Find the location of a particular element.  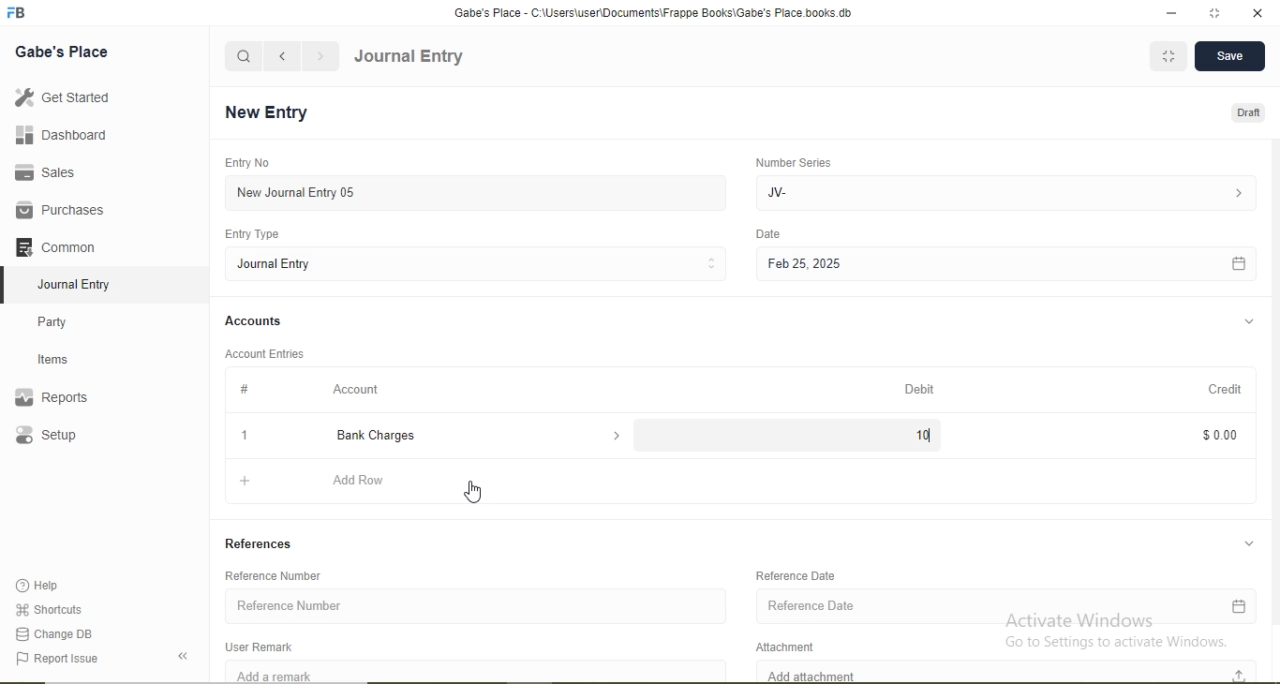

Party is located at coordinates (66, 320).